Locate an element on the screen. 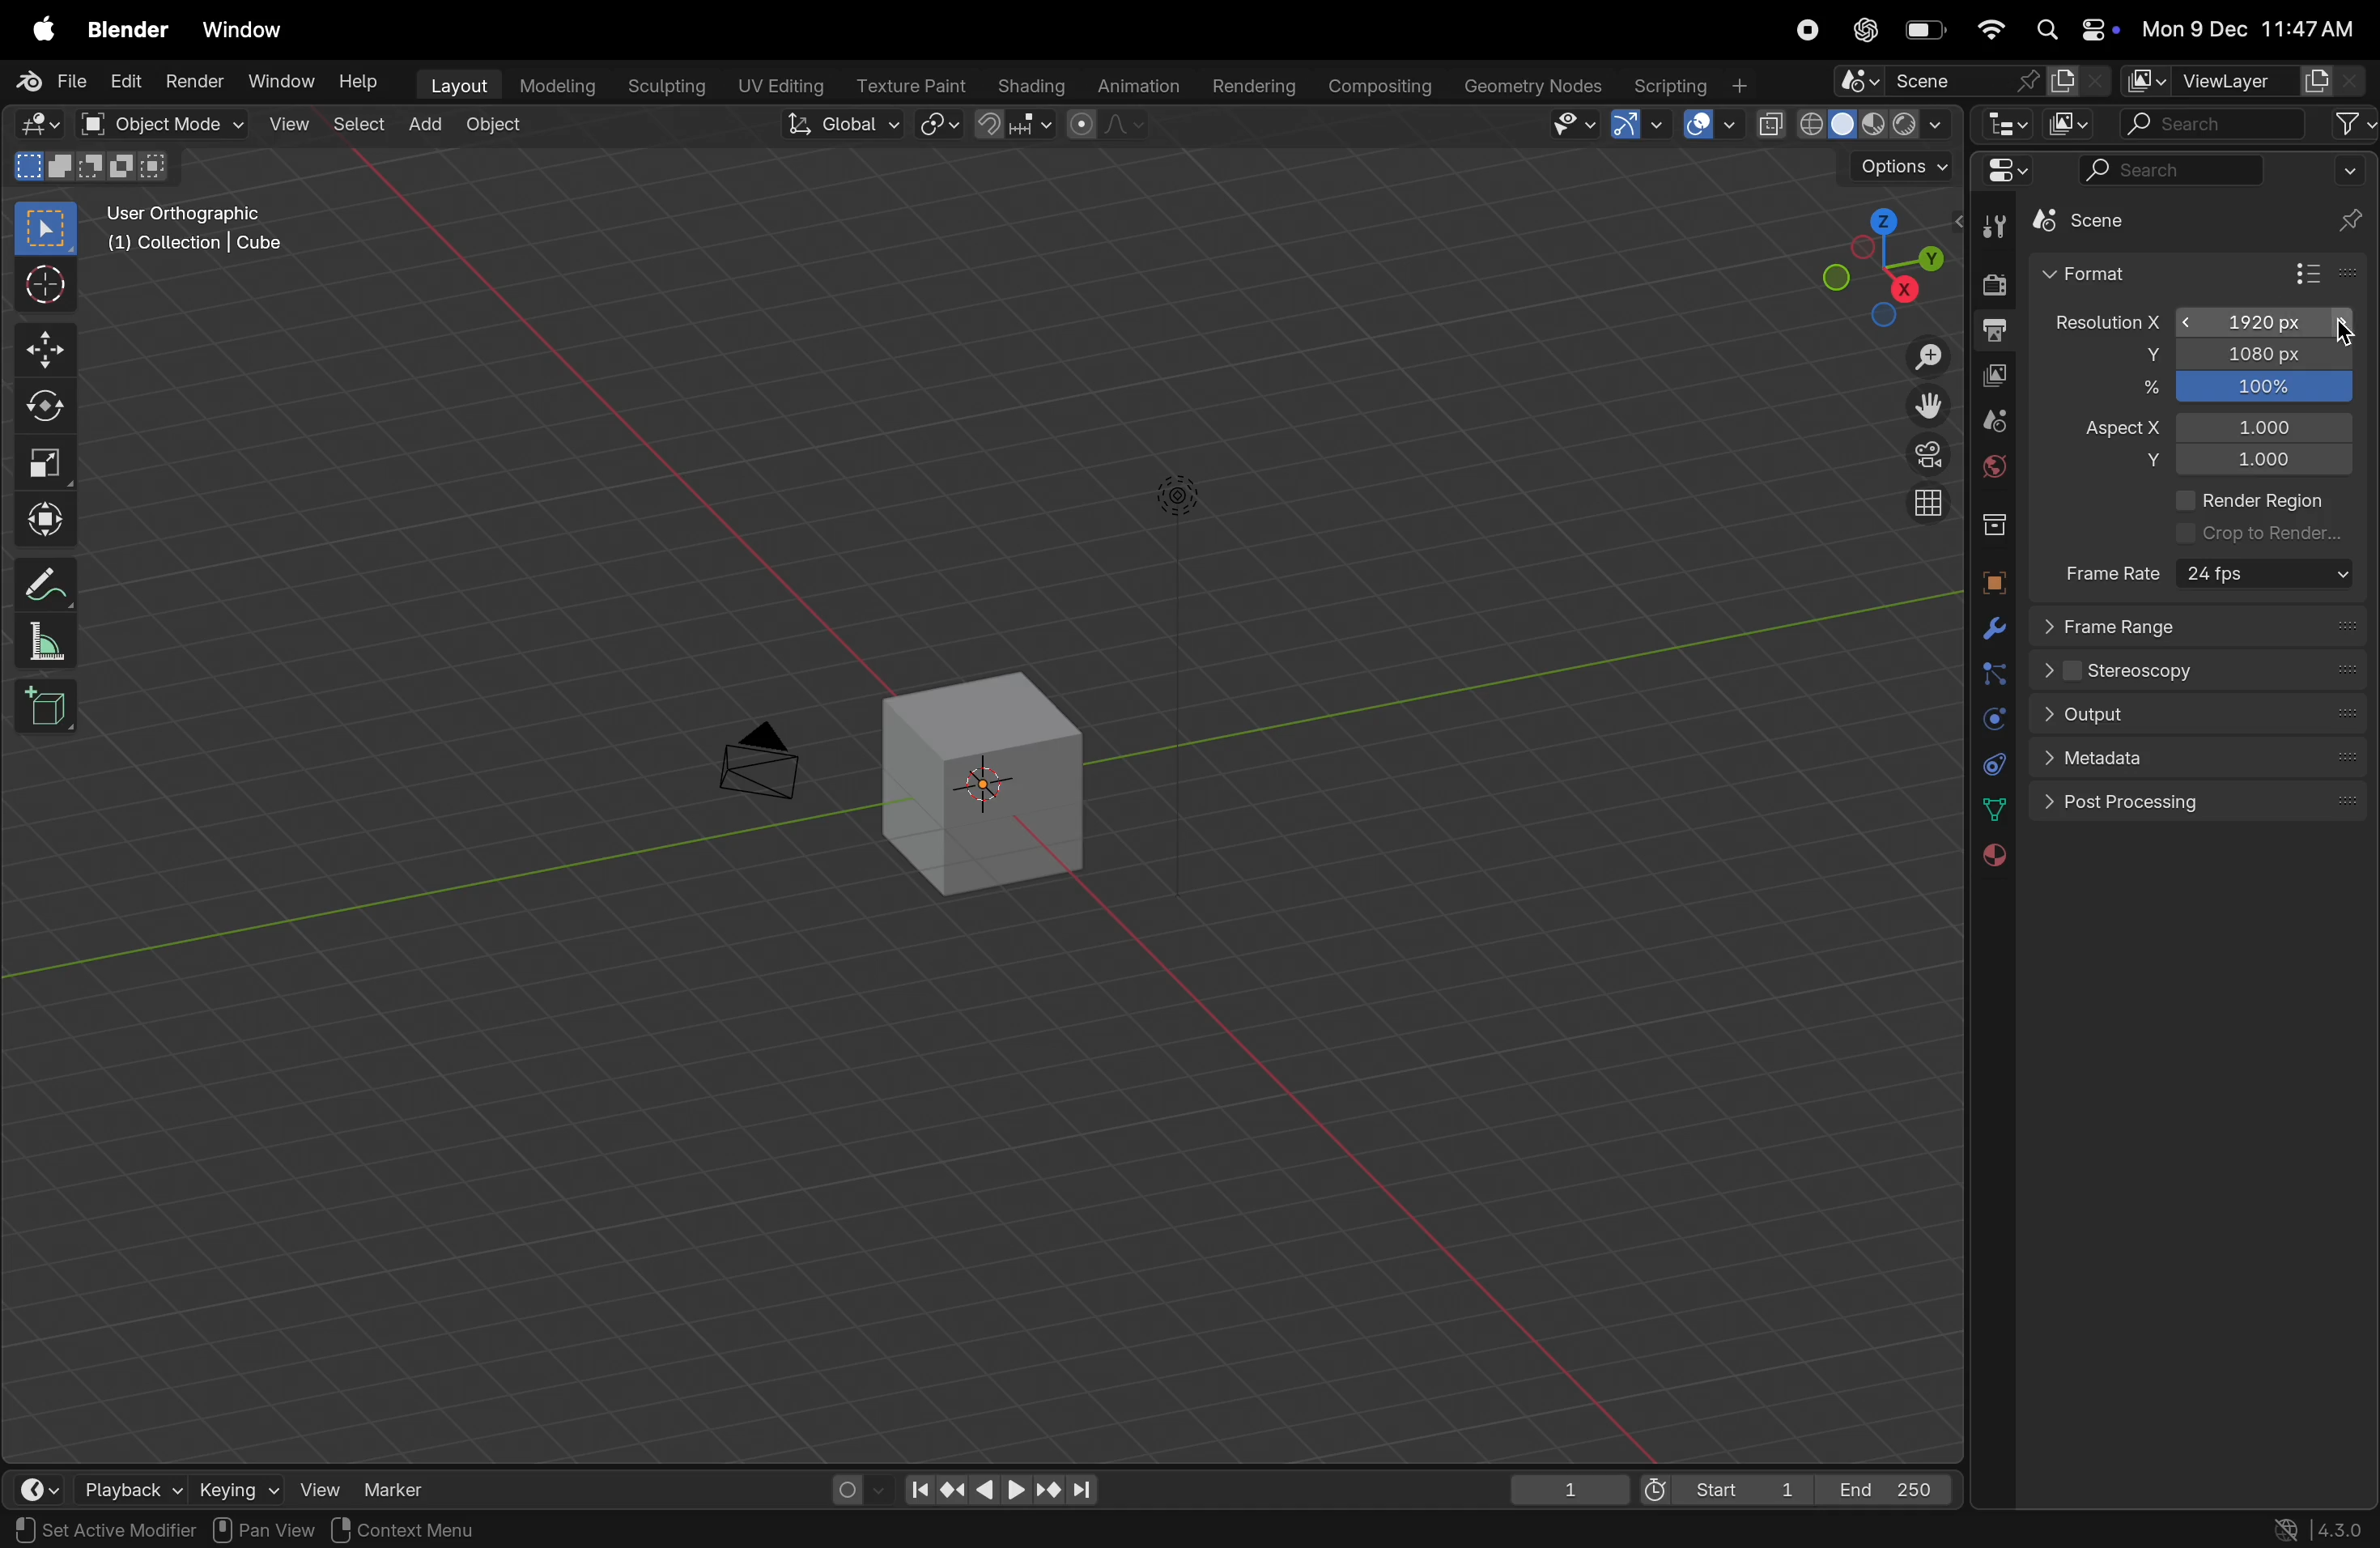 The height and width of the screenshot is (1548, 2380). format presets is located at coordinates (2322, 272).